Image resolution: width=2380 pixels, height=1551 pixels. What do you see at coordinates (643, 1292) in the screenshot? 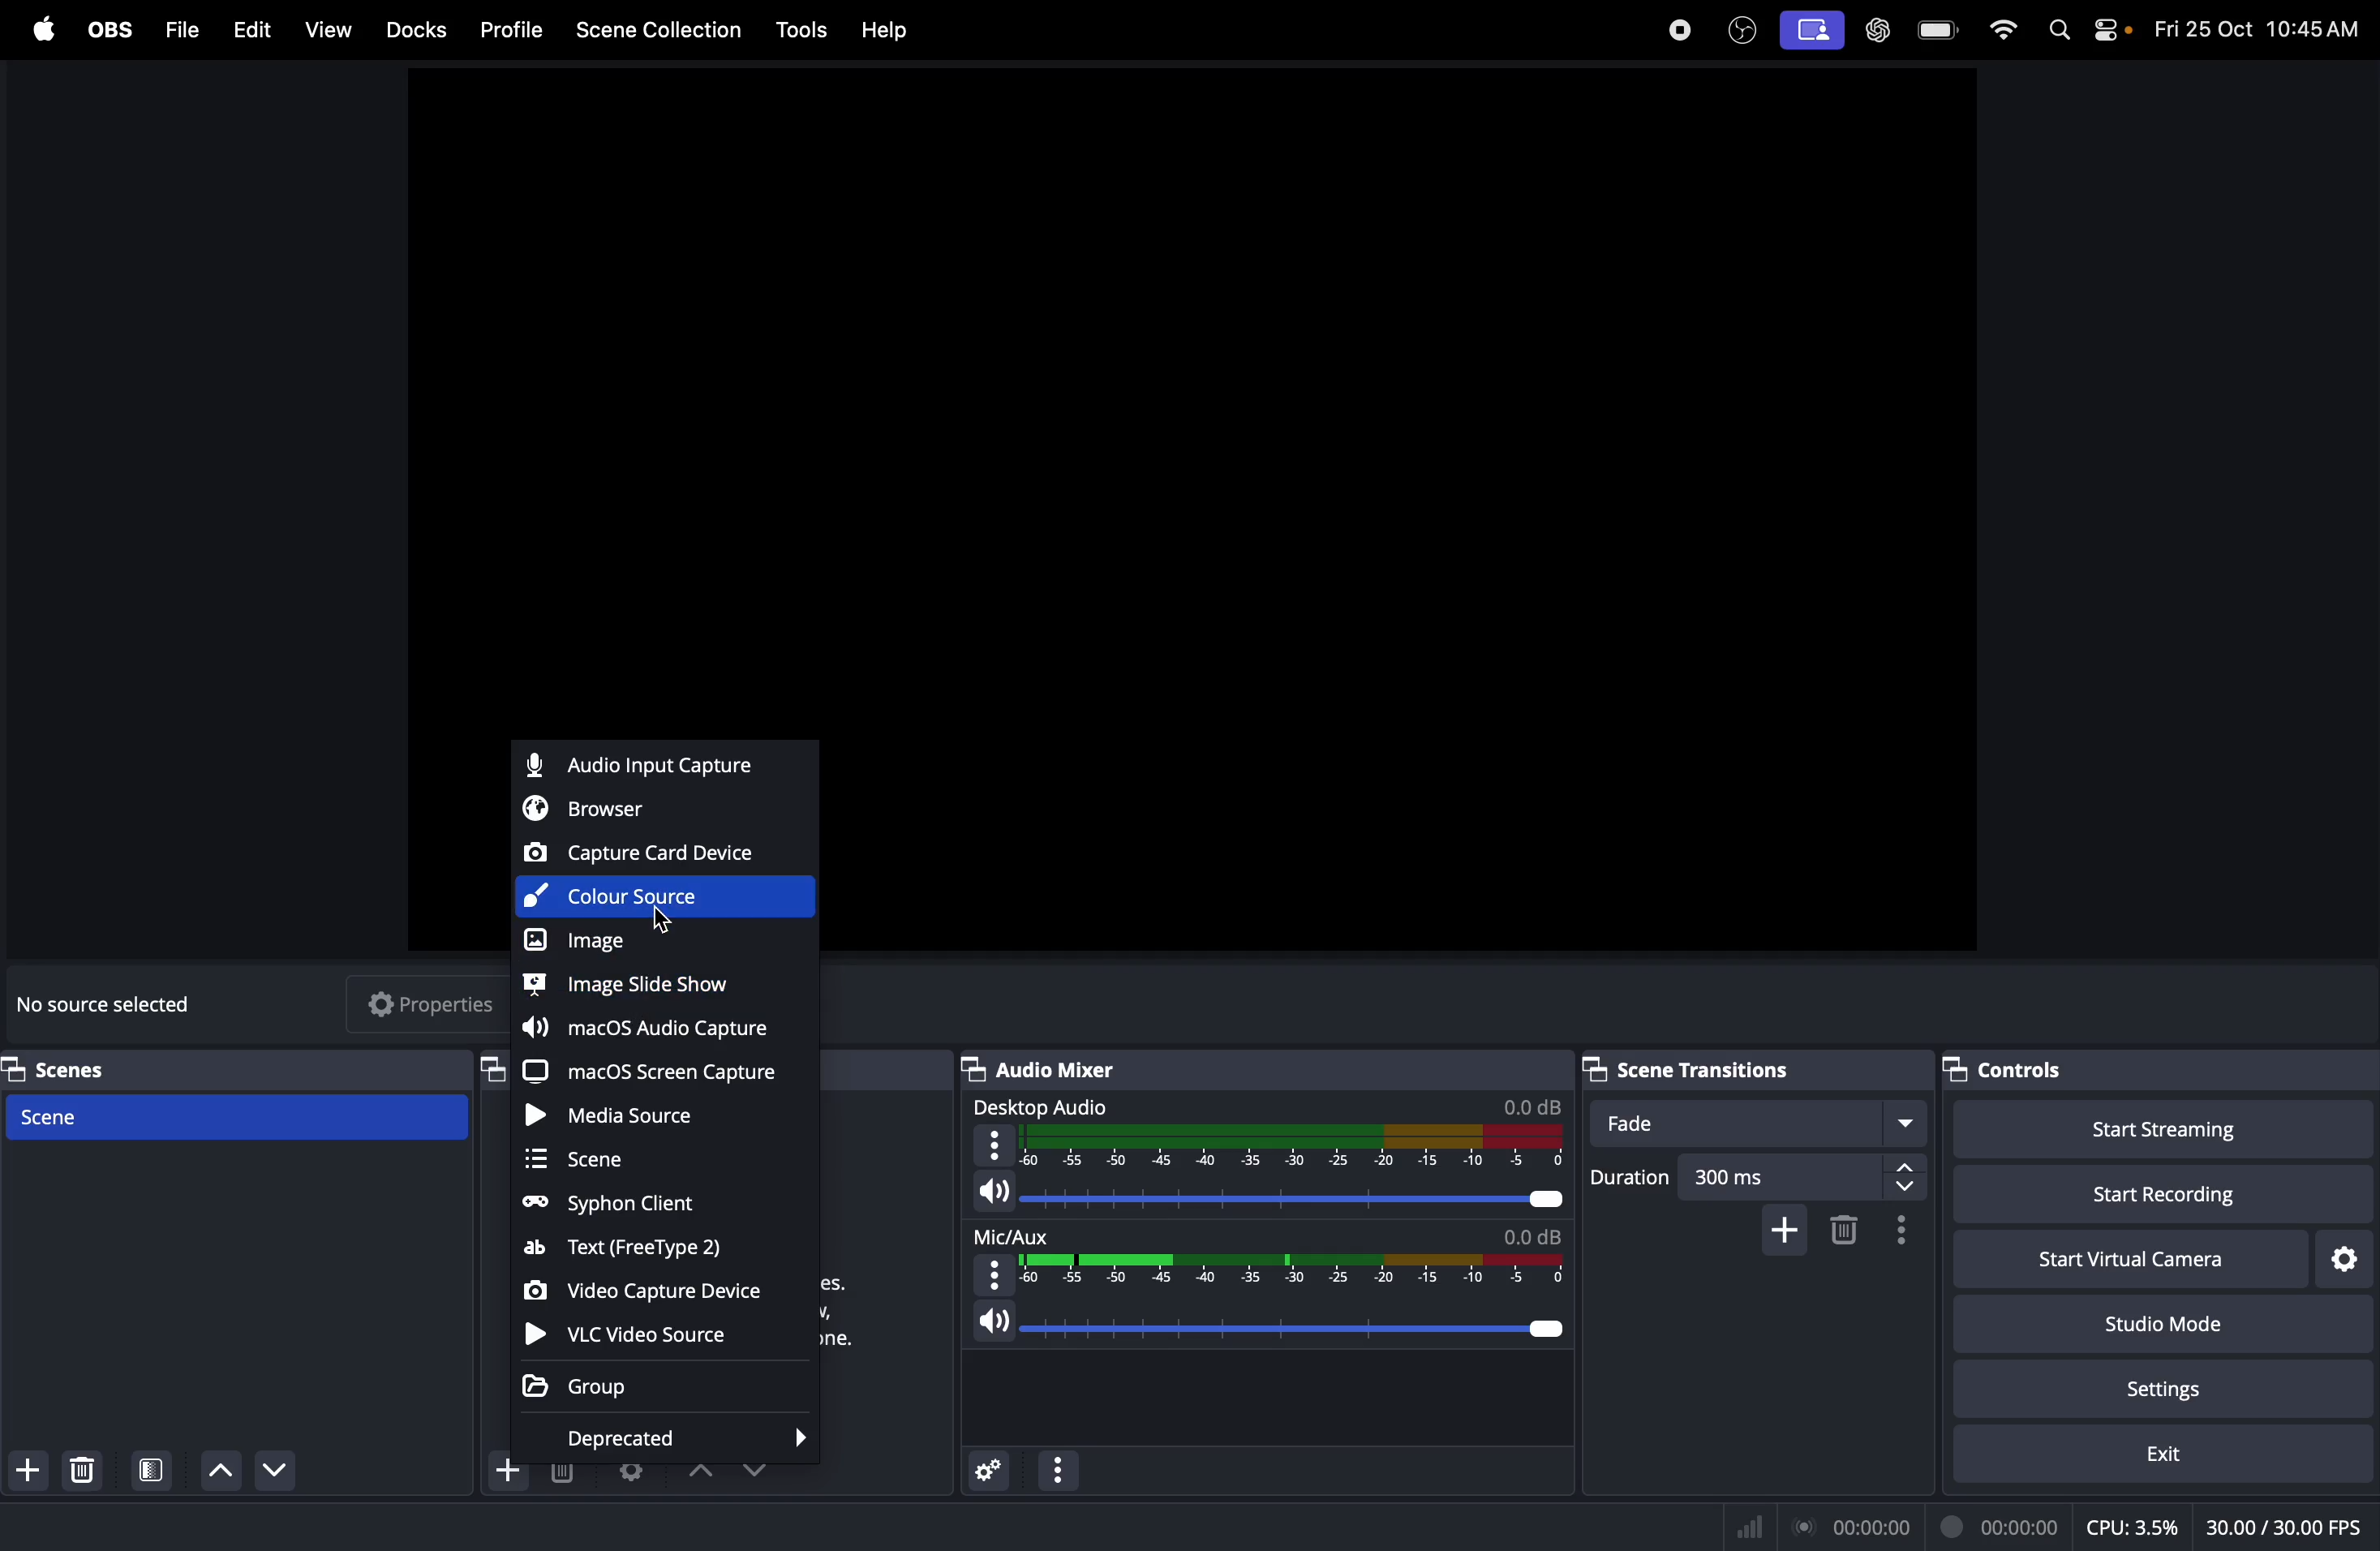
I see `video capture device` at bounding box center [643, 1292].